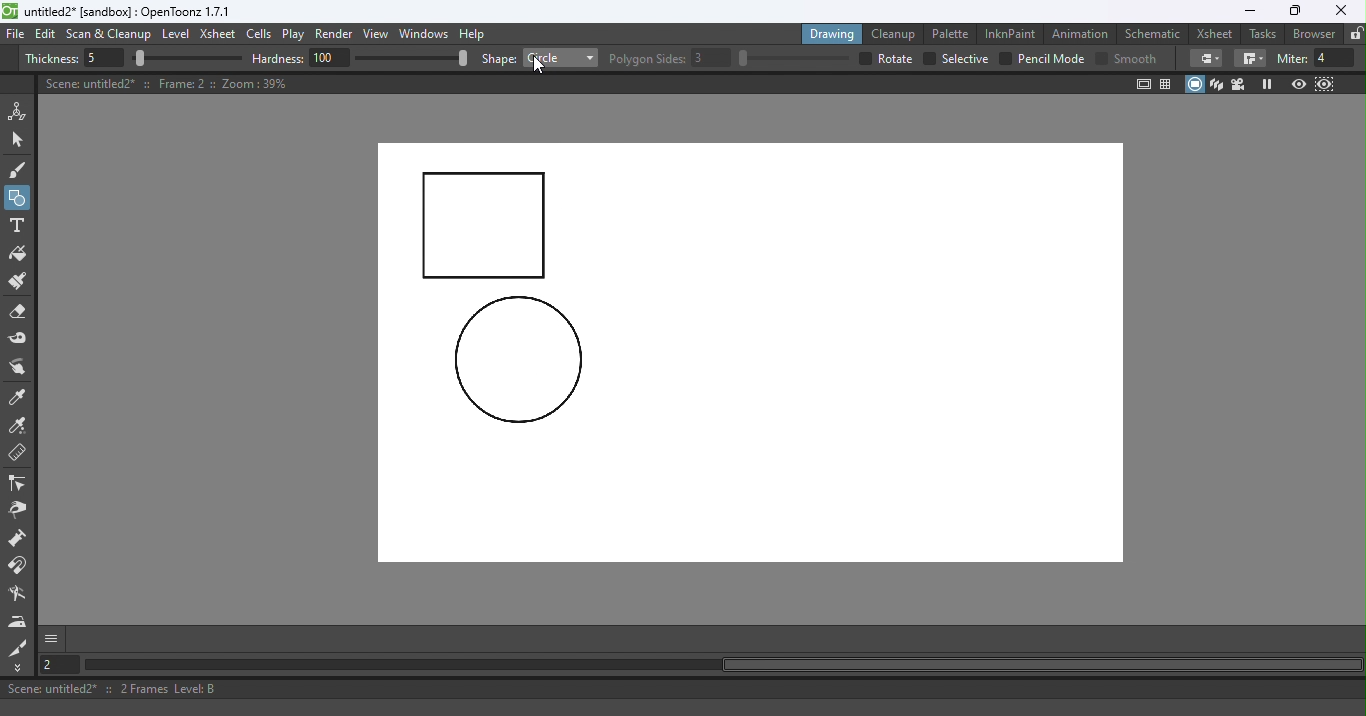 This screenshot has width=1366, height=716. What do you see at coordinates (485, 227) in the screenshot?
I see `Rectangle drawn` at bounding box center [485, 227].